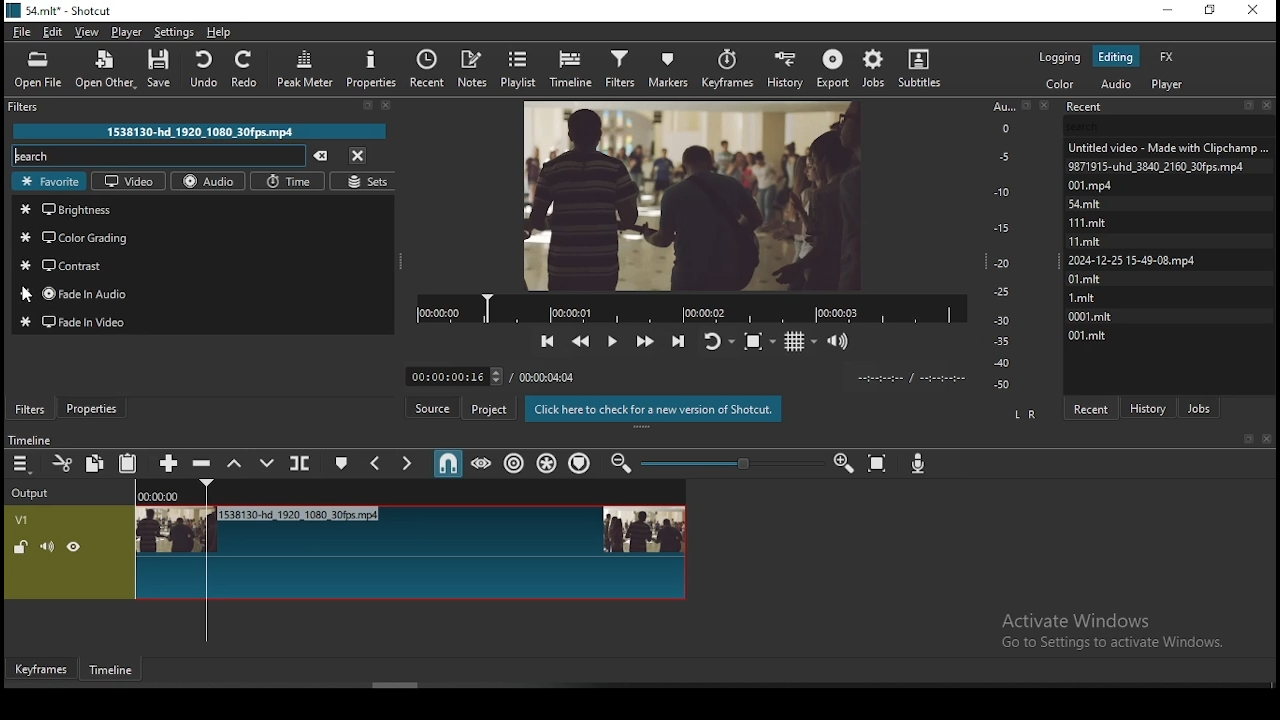 The width and height of the screenshot is (1280, 720). I want to click on view, so click(89, 32).